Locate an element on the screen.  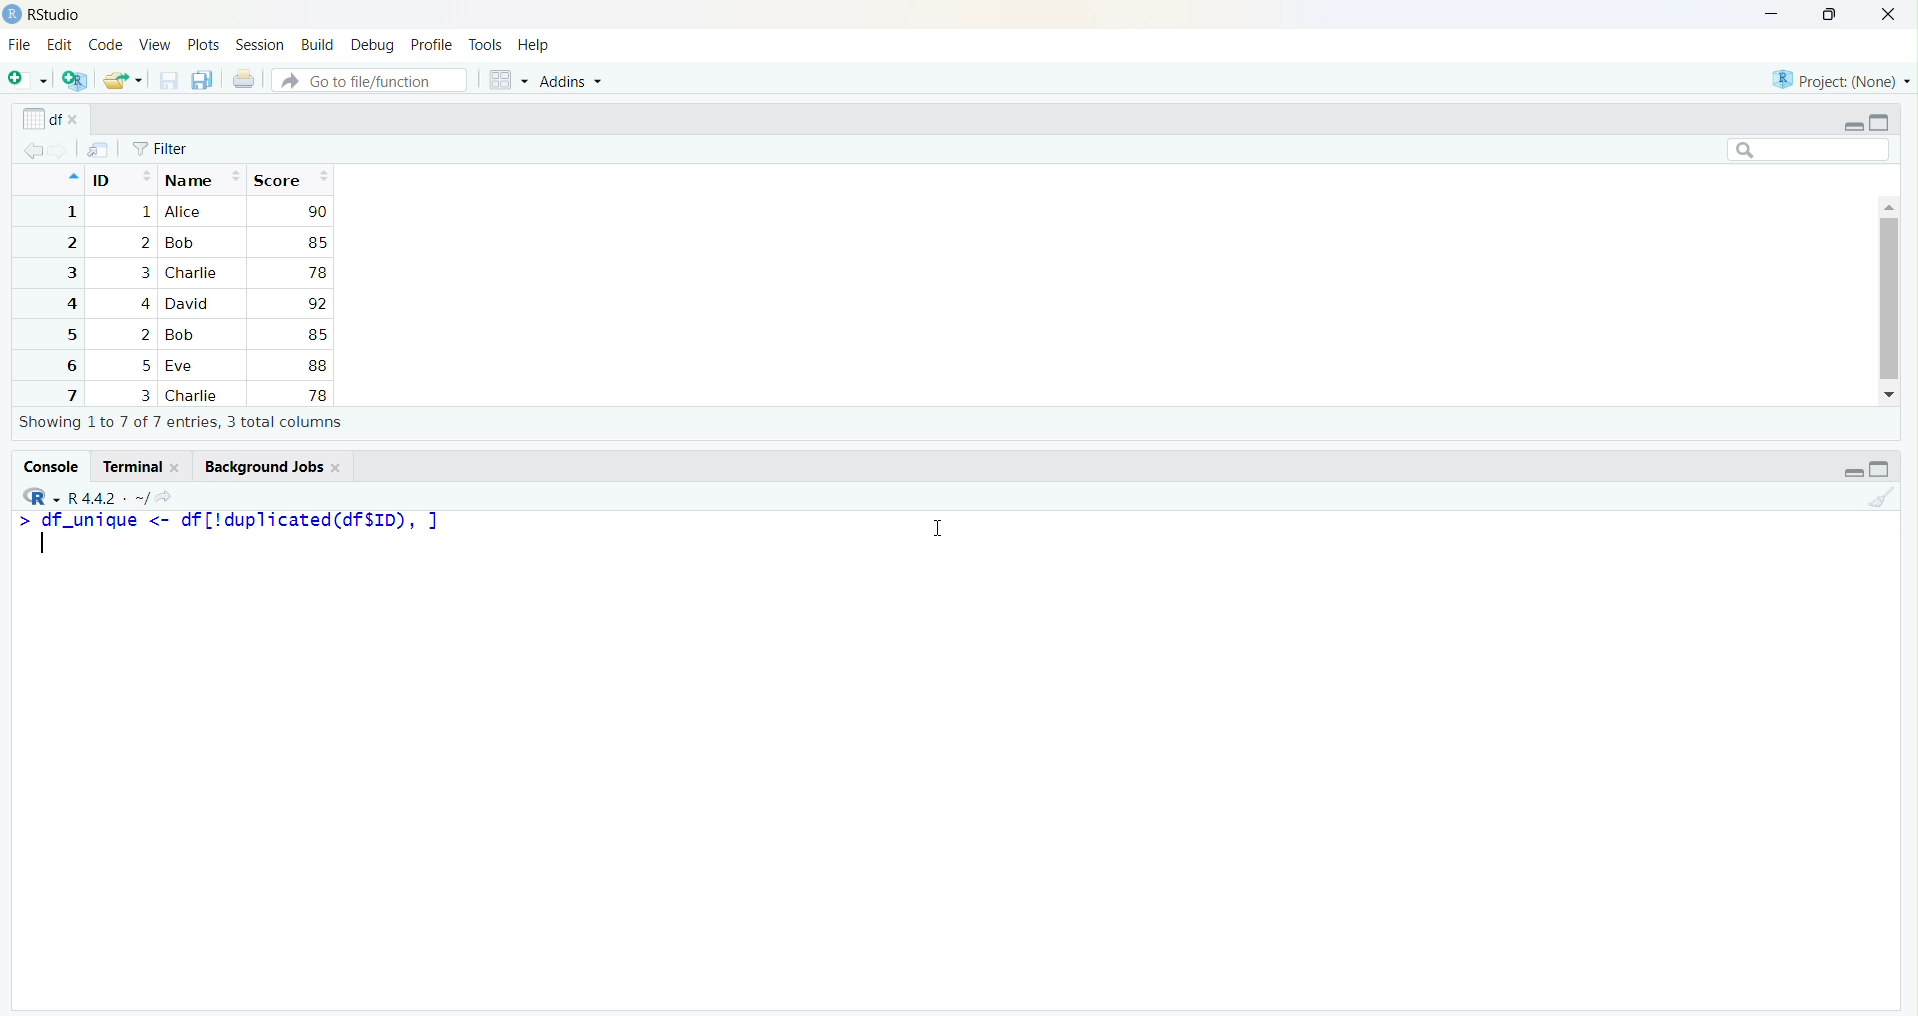
typing cursor is located at coordinates (50, 545).